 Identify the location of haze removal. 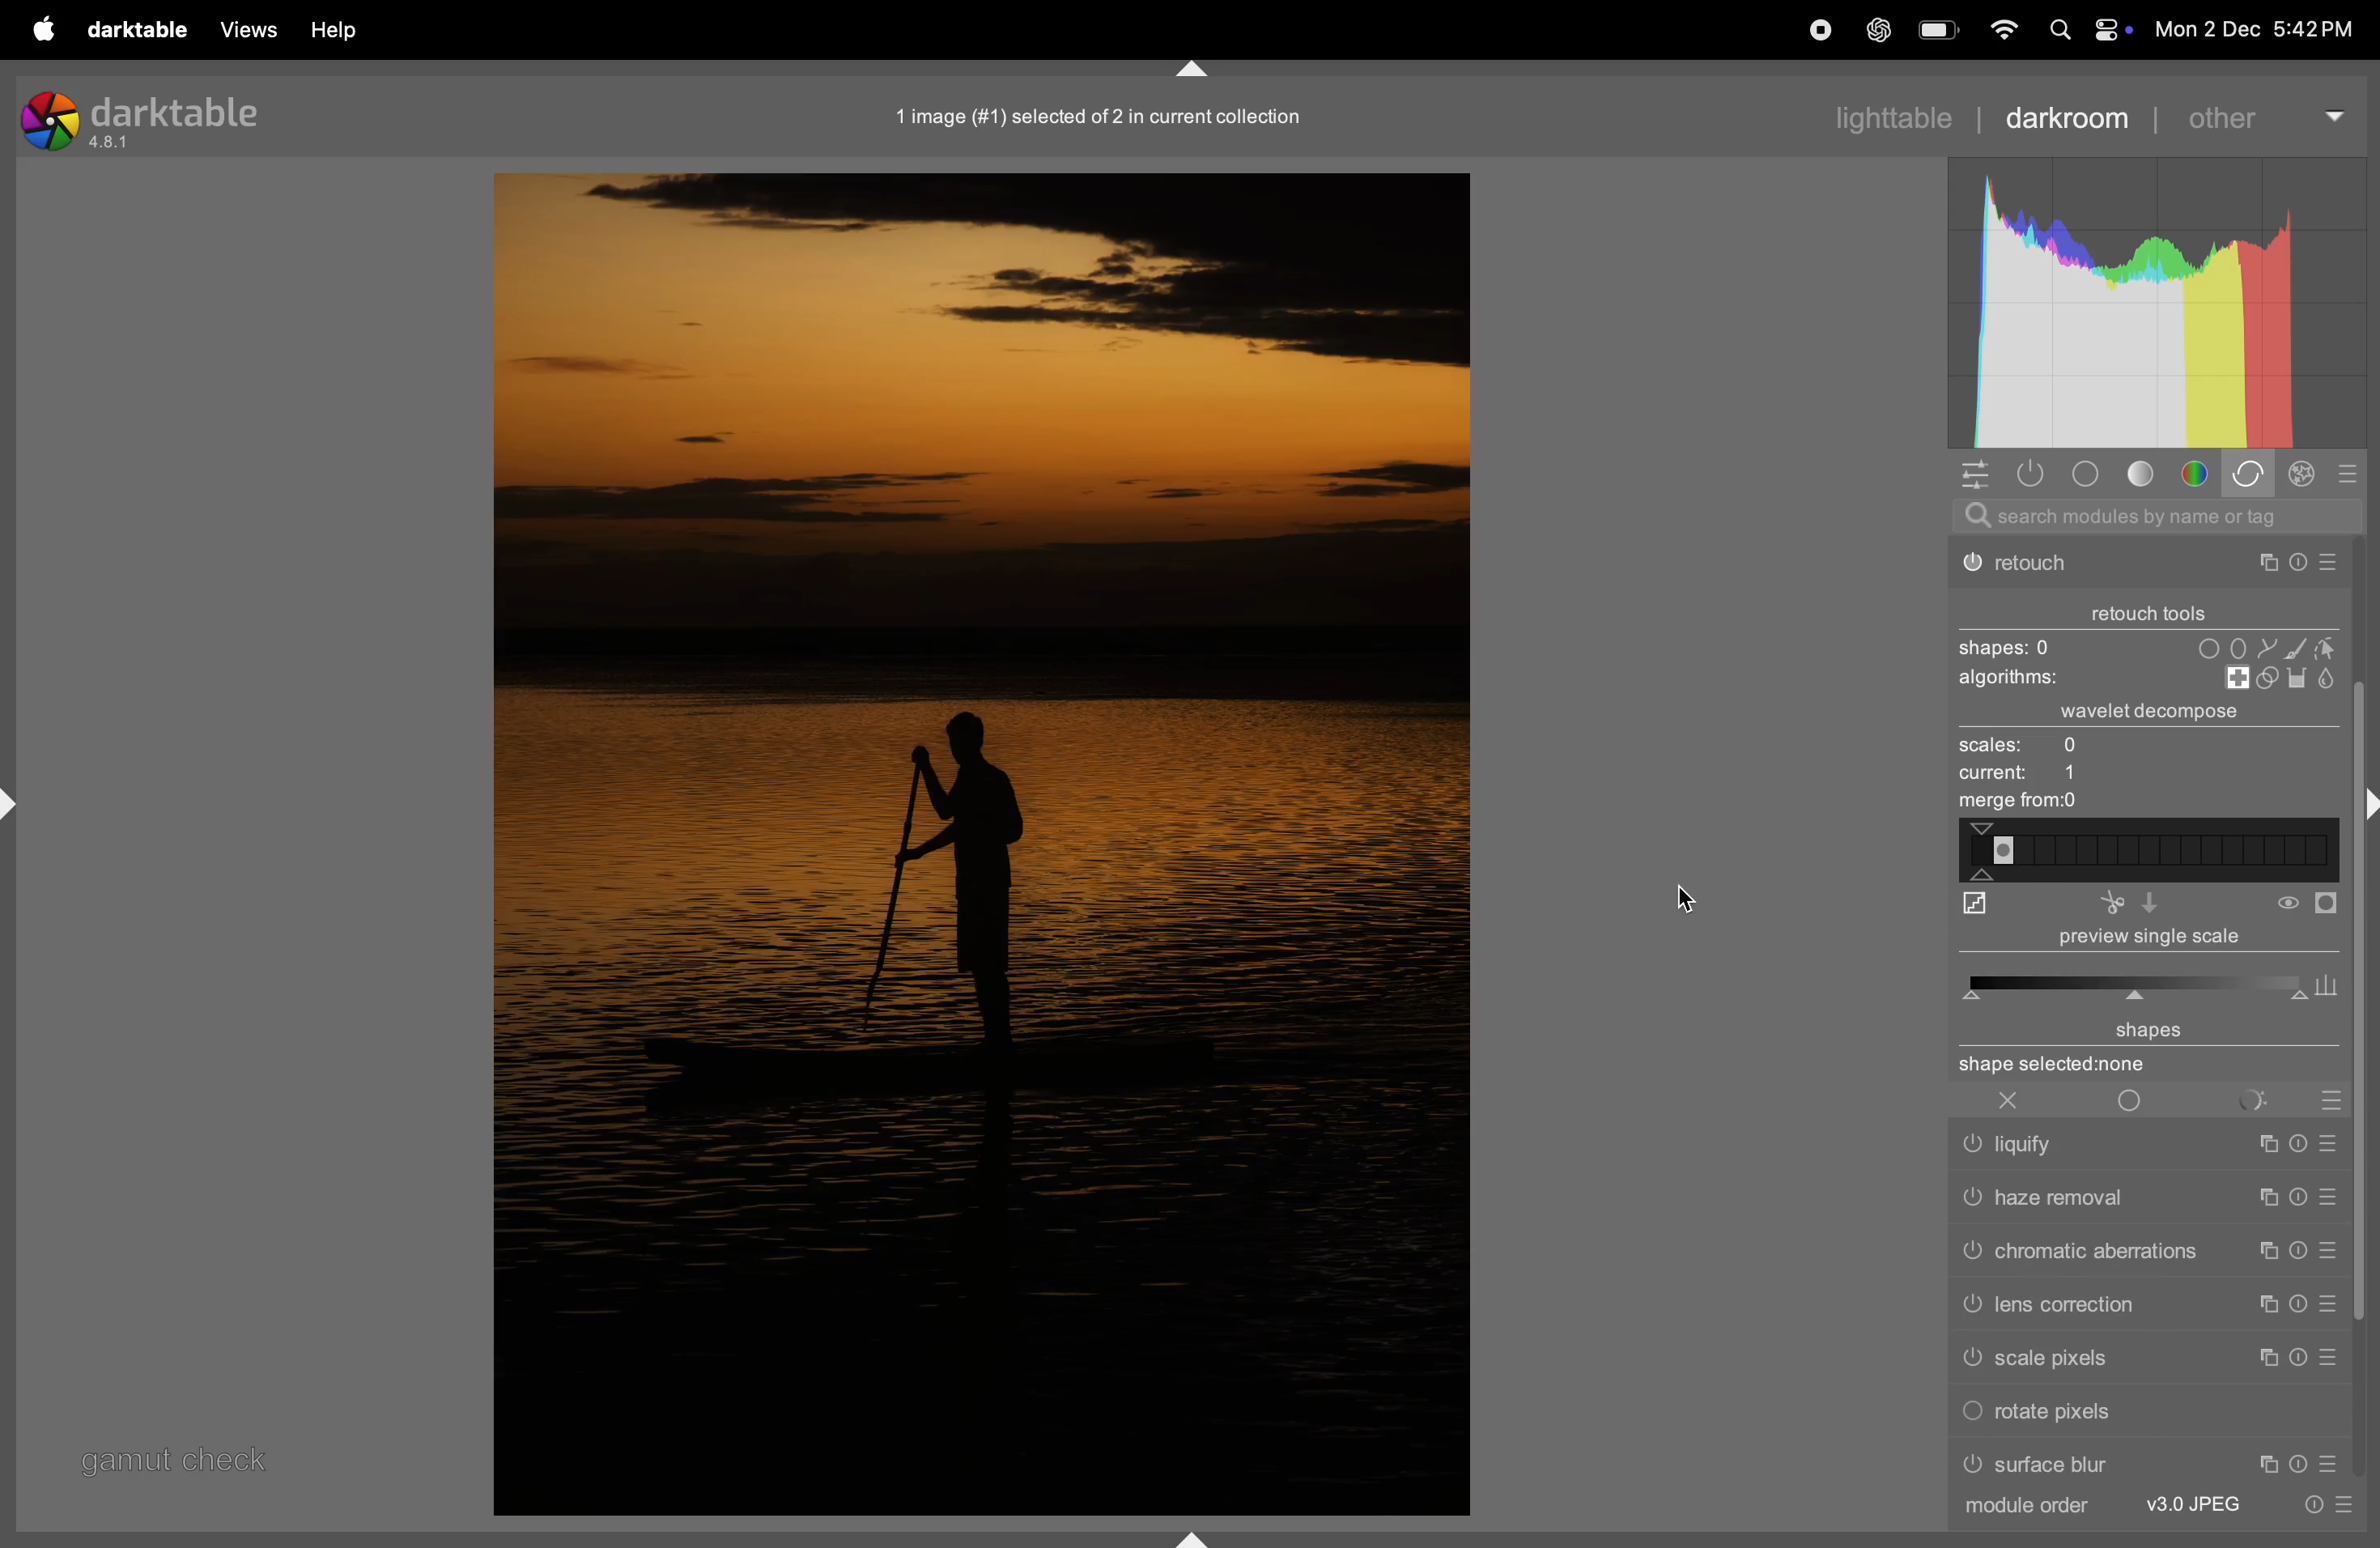
(2152, 1196).